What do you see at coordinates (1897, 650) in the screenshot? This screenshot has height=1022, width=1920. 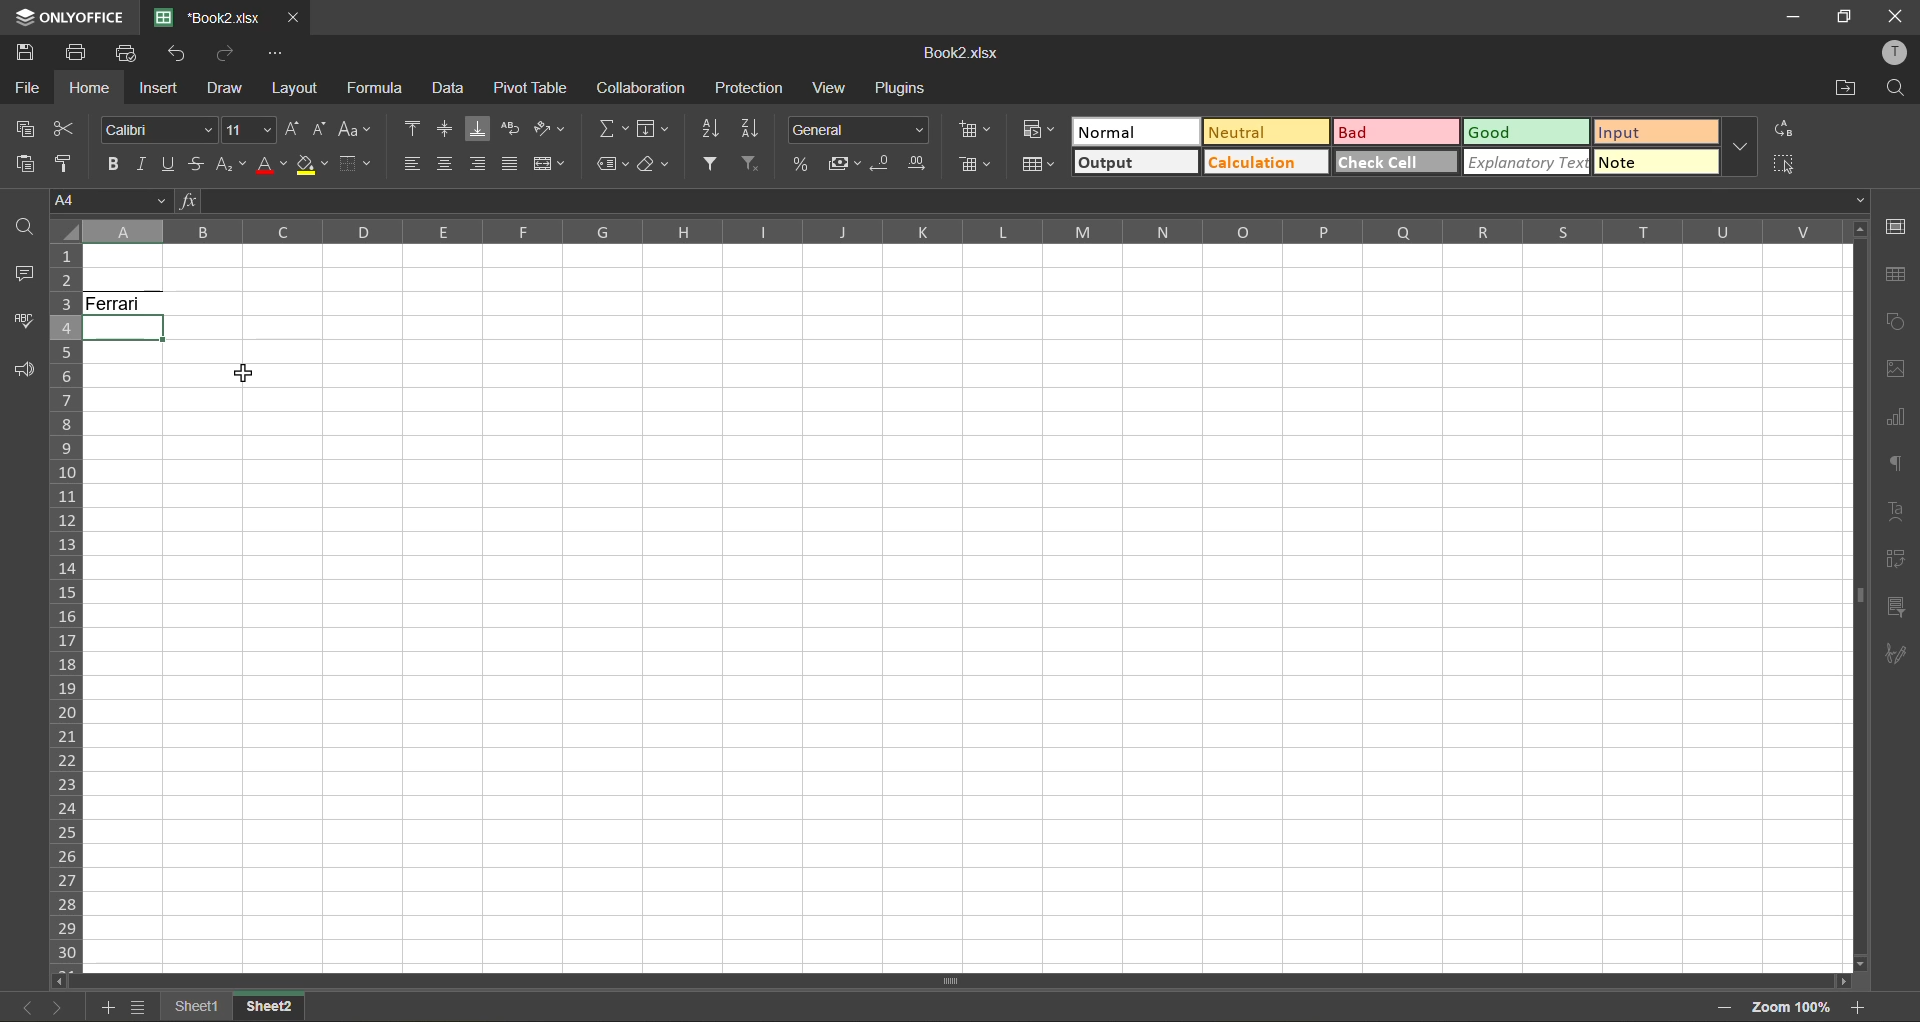 I see `signature` at bounding box center [1897, 650].